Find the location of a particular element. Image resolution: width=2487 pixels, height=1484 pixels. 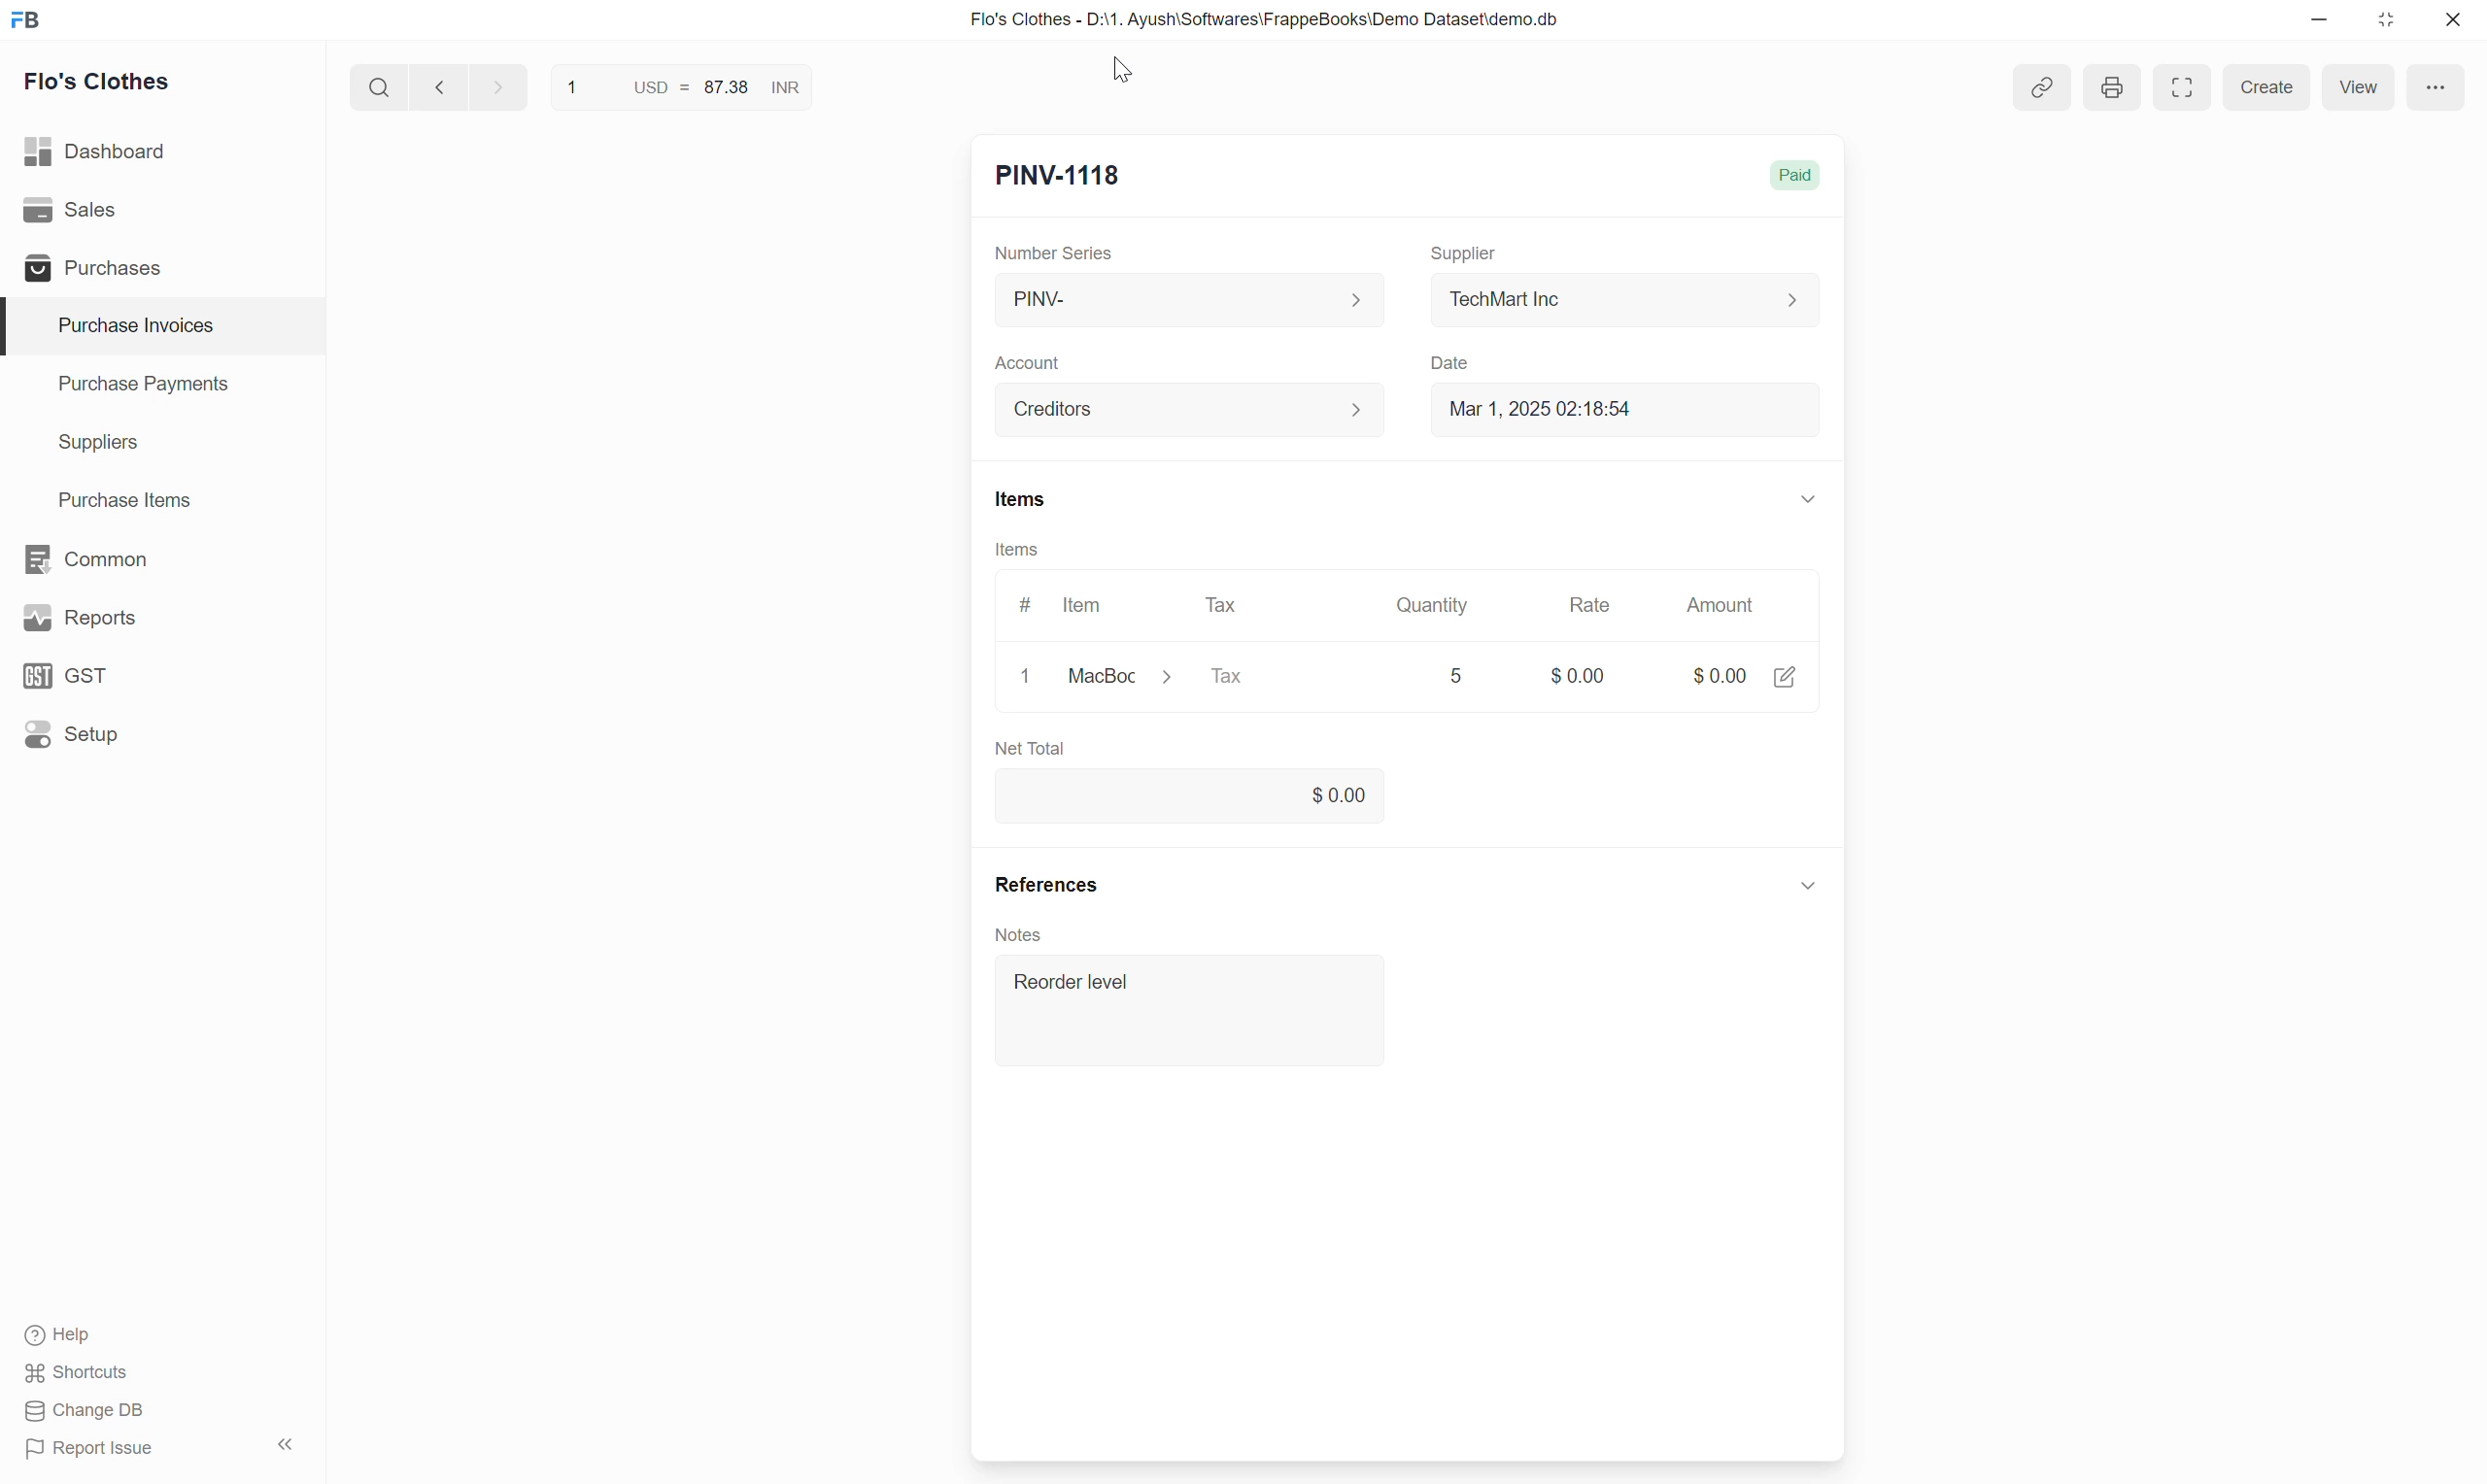

Collapse is located at coordinates (1808, 498).